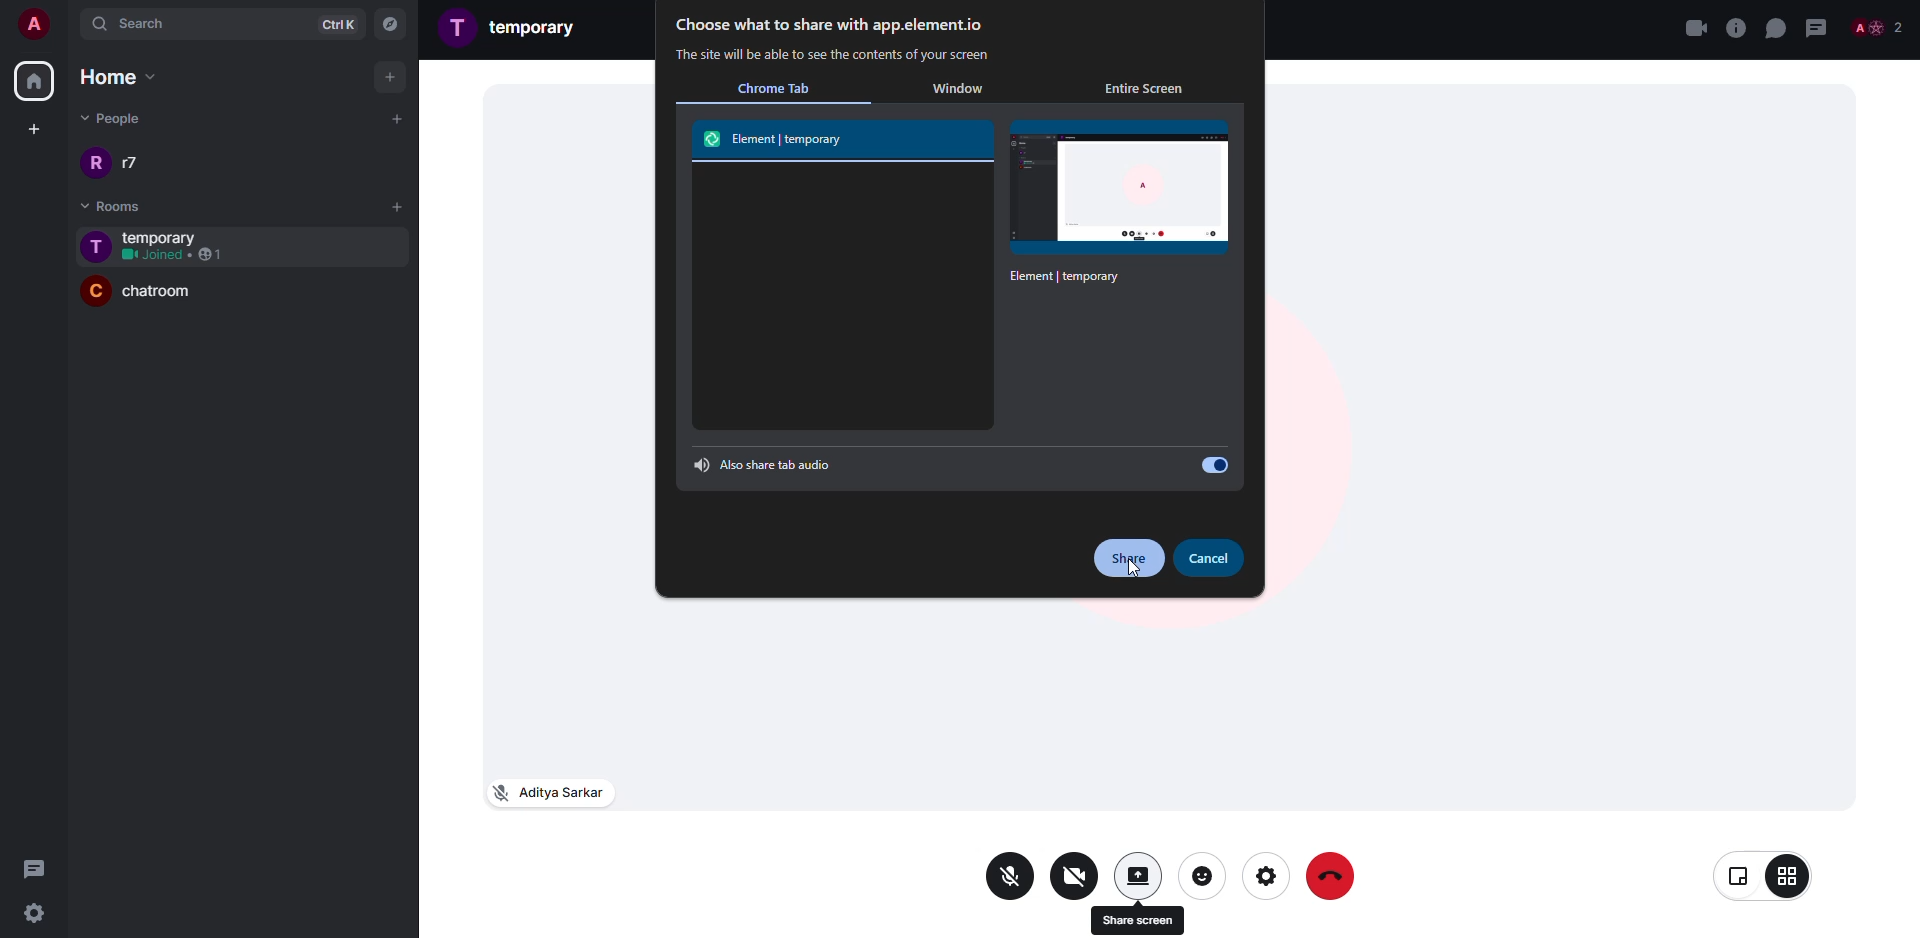 The height and width of the screenshot is (938, 1920). I want to click on share tab audio, so click(766, 464).